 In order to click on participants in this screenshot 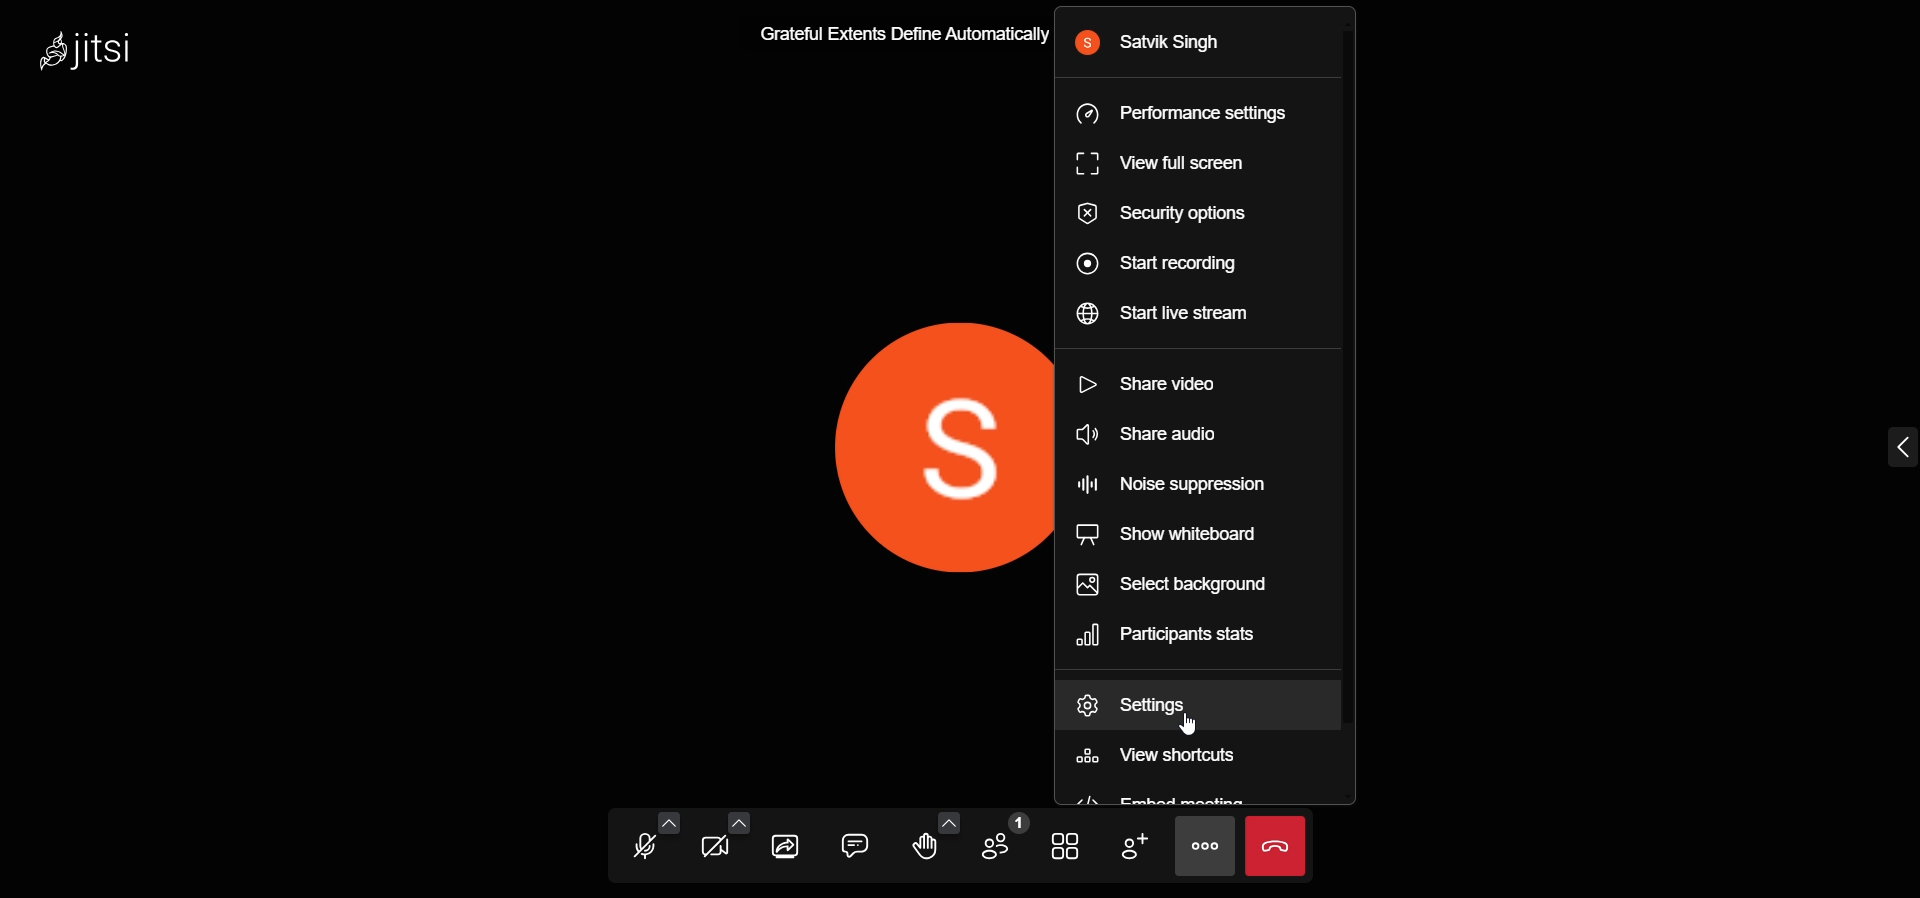, I will do `click(1002, 836)`.